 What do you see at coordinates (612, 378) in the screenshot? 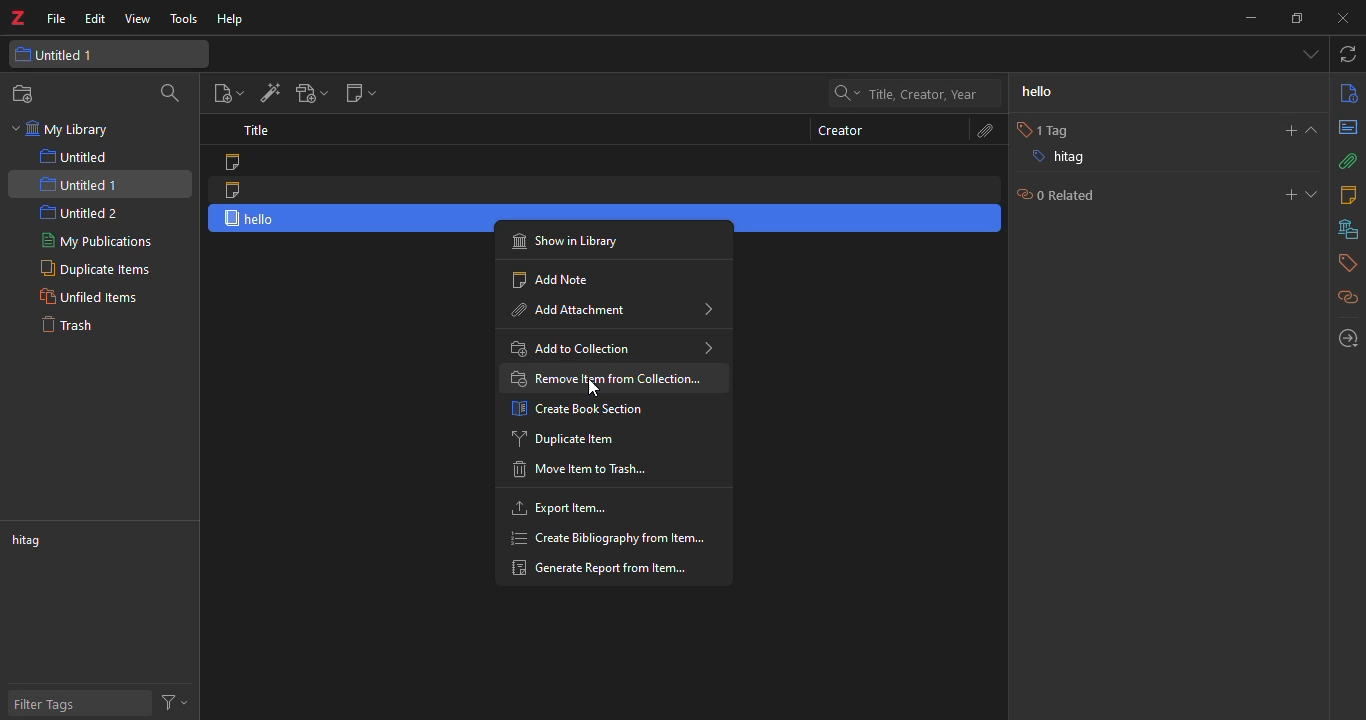
I see `remove item from collection` at bounding box center [612, 378].